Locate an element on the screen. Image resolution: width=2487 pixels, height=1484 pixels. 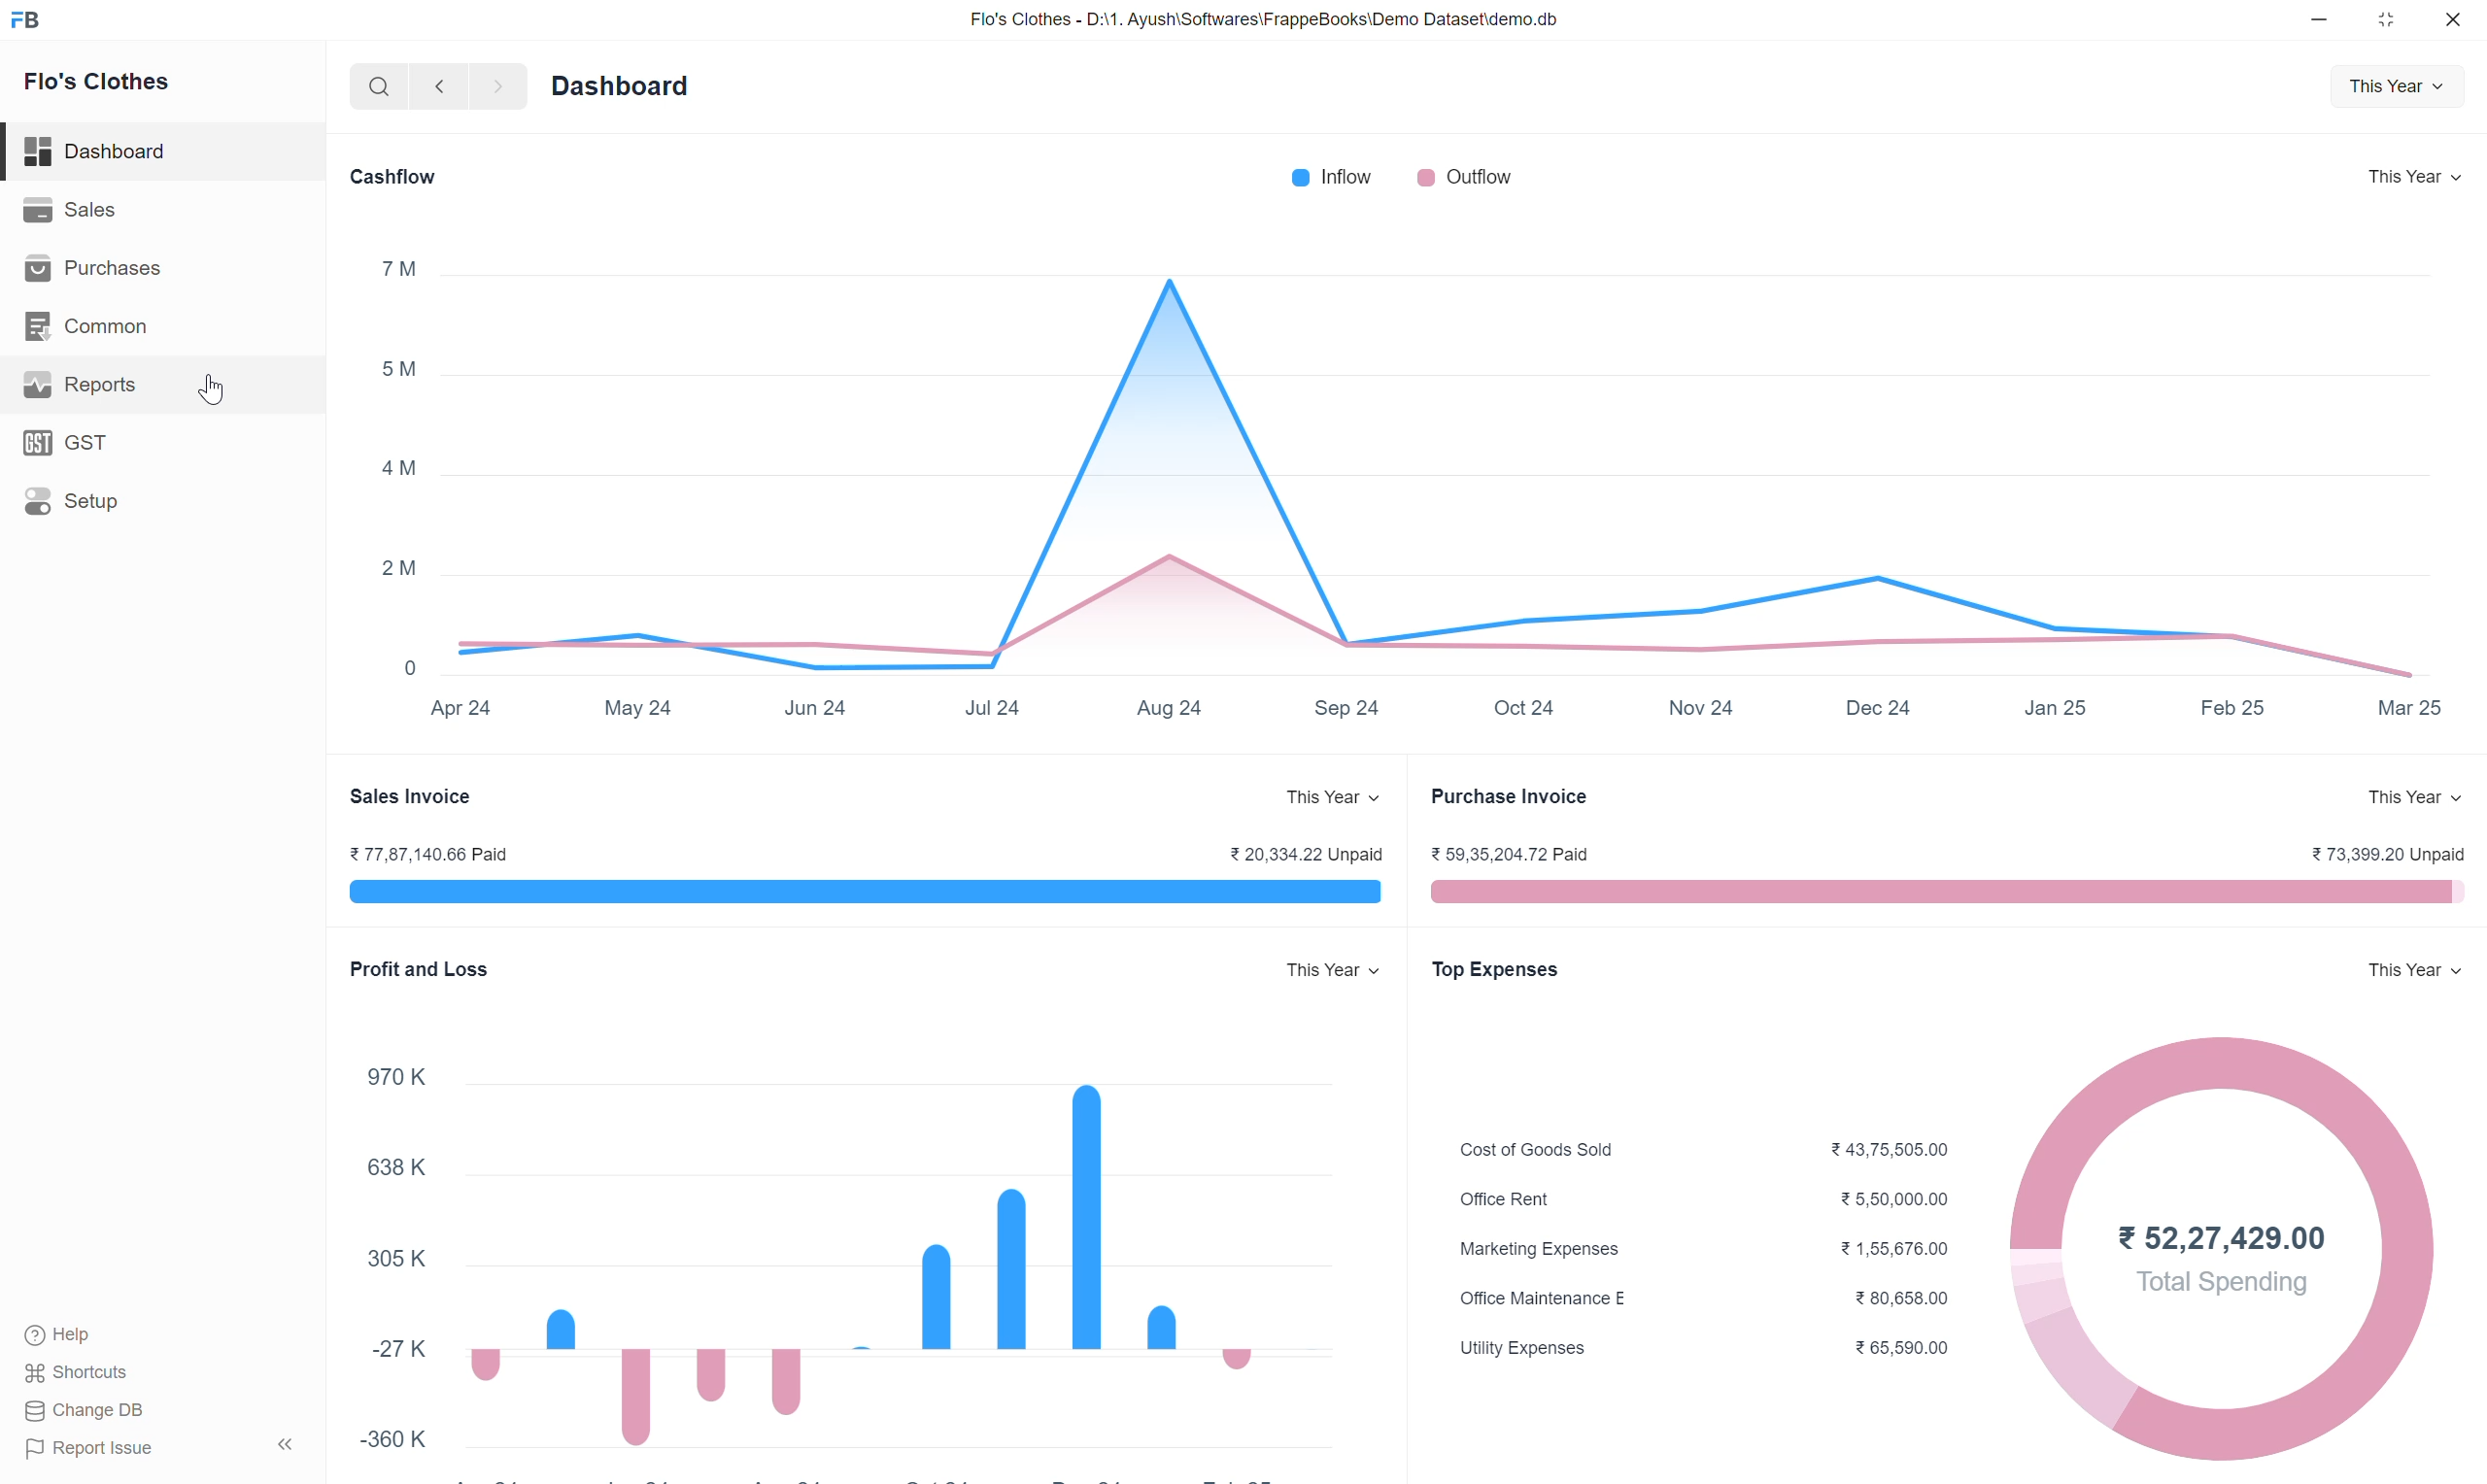
GST is located at coordinates (72, 449).